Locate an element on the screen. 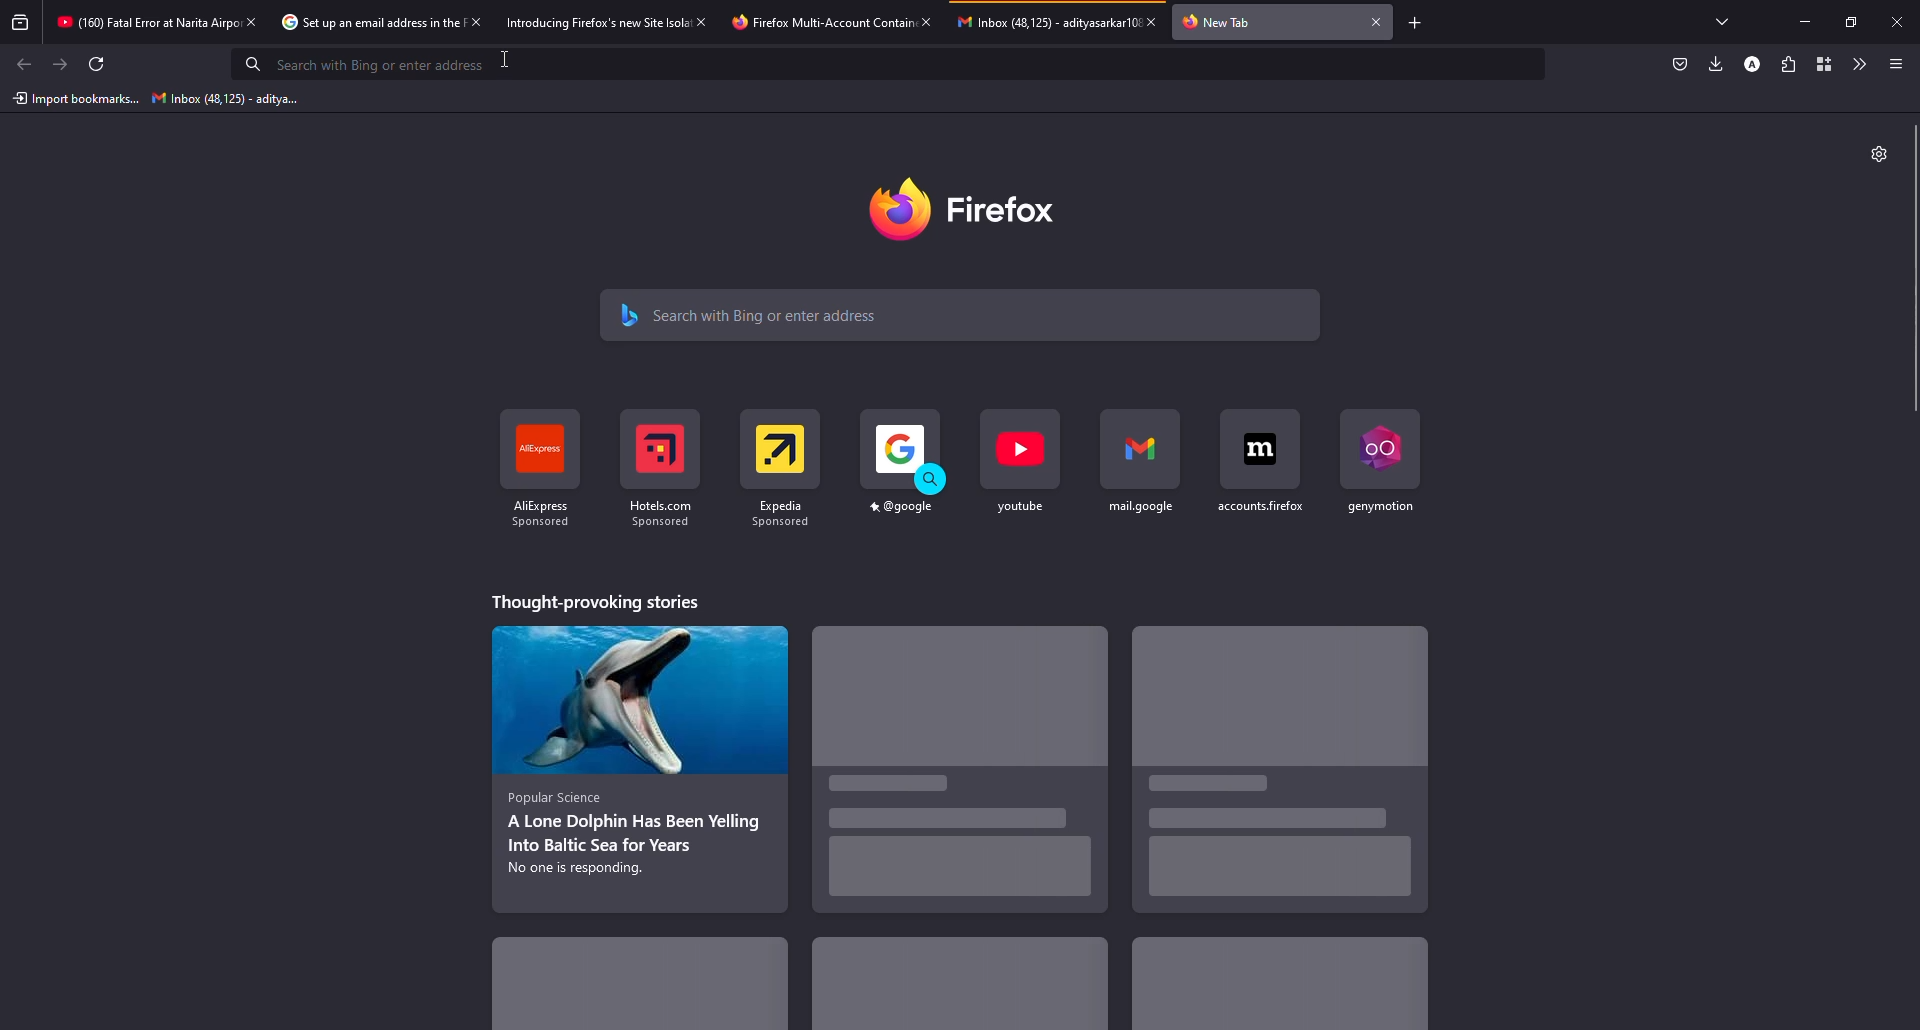 The width and height of the screenshot is (1920, 1030). search is located at coordinates (363, 63).